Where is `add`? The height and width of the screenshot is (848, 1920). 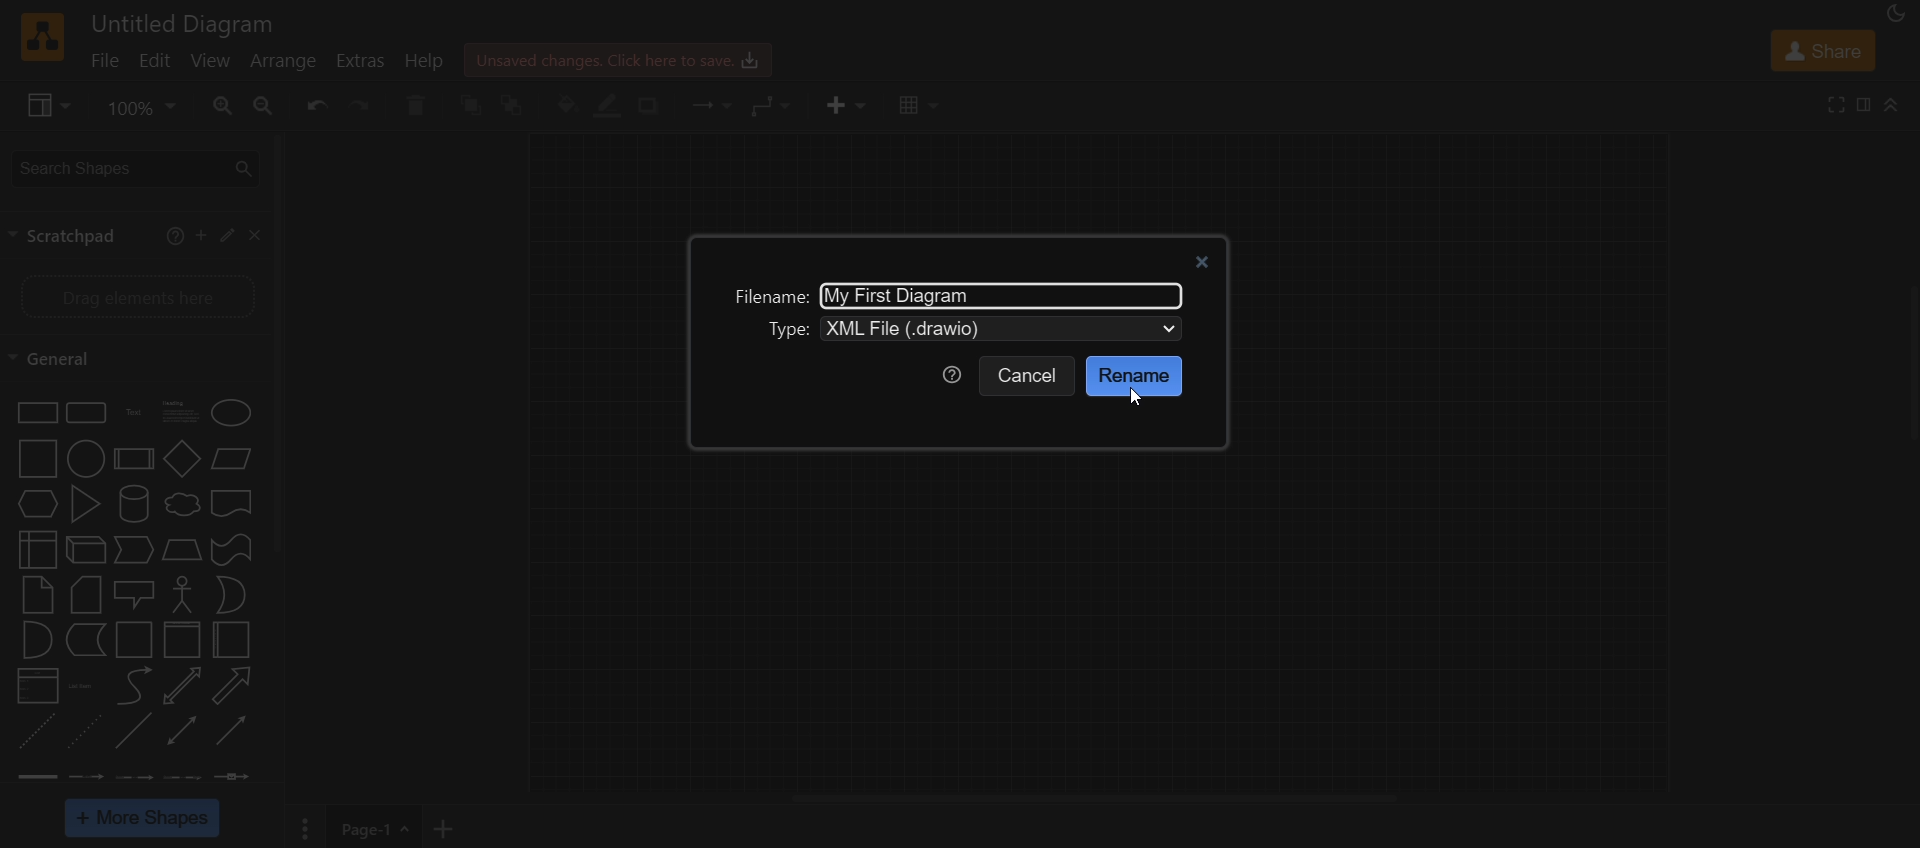
add is located at coordinates (200, 235).